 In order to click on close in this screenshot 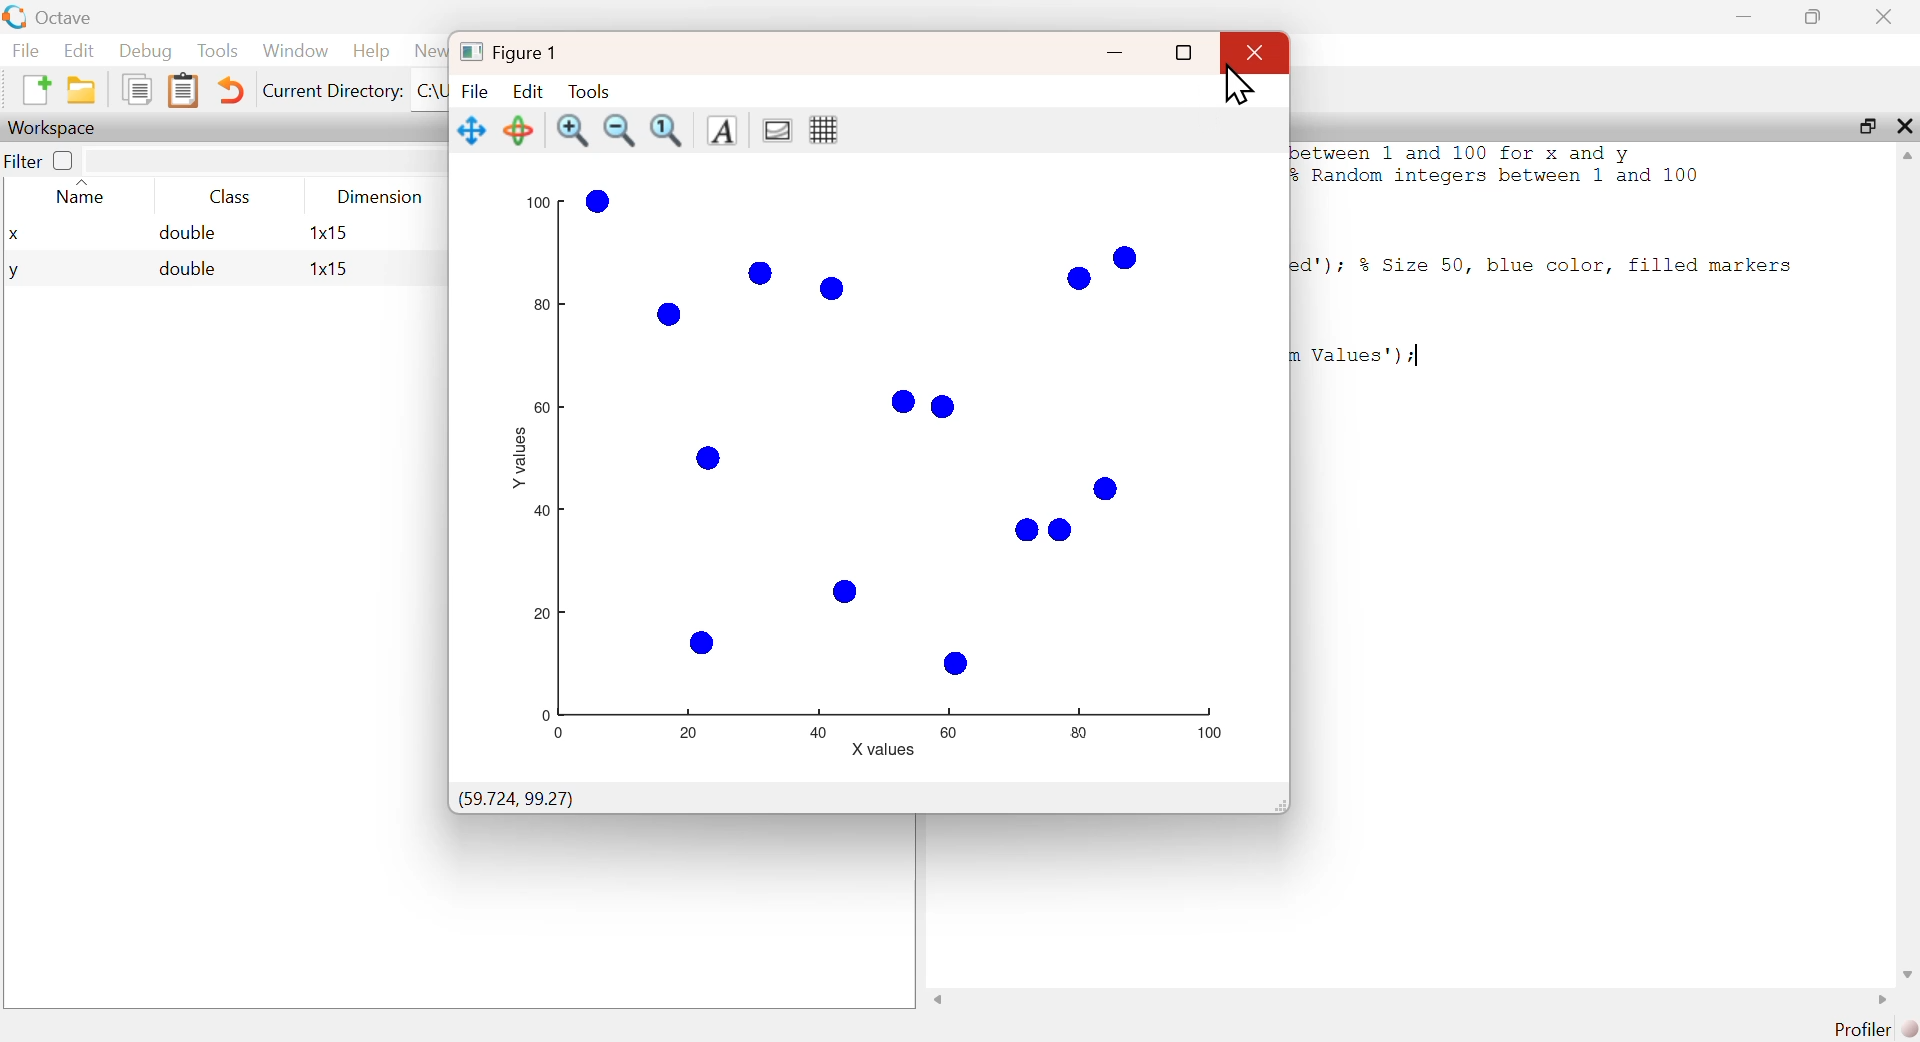, I will do `click(1258, 53)`.